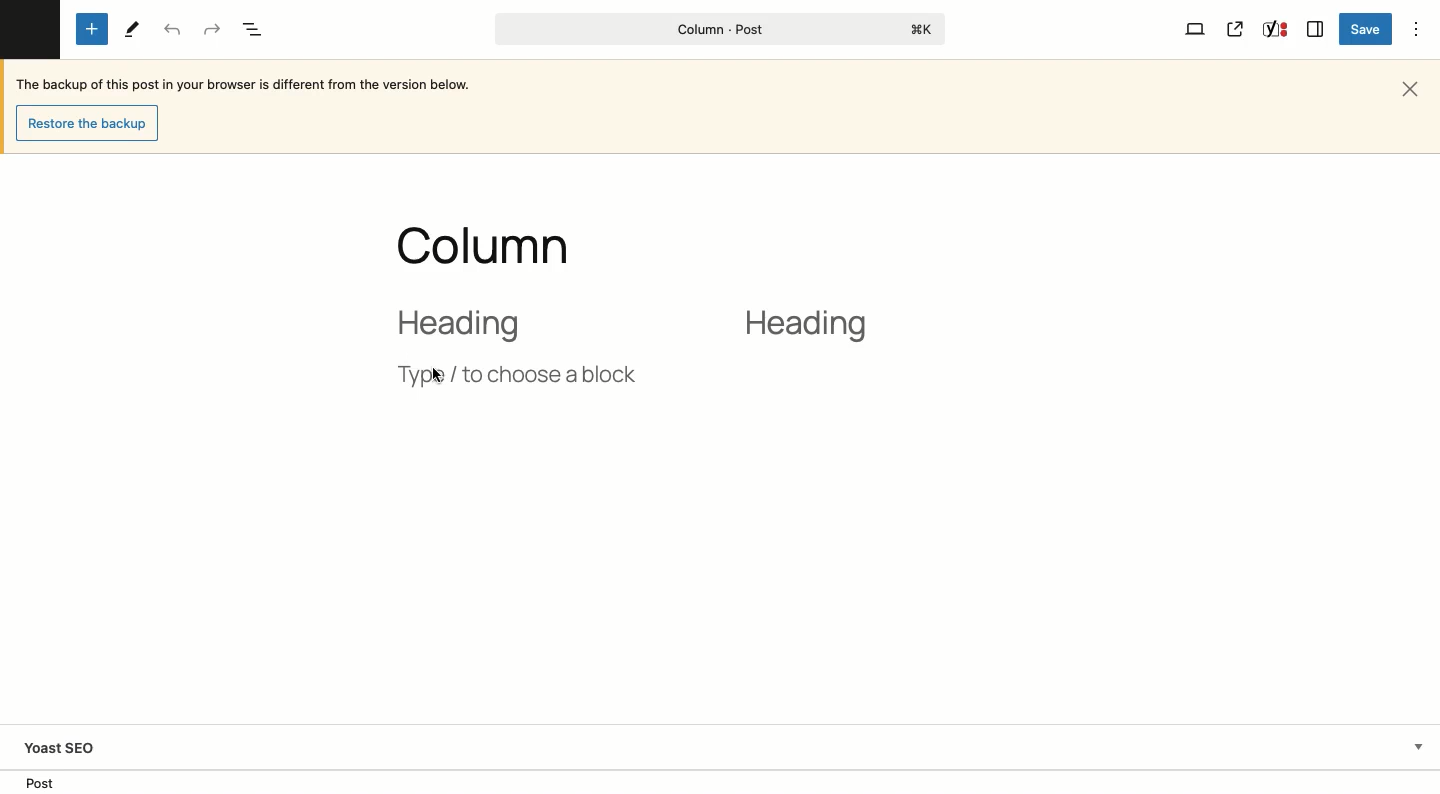 This screenshot has width=1440, height=794. I want to click on Tools, so click(132, 30).